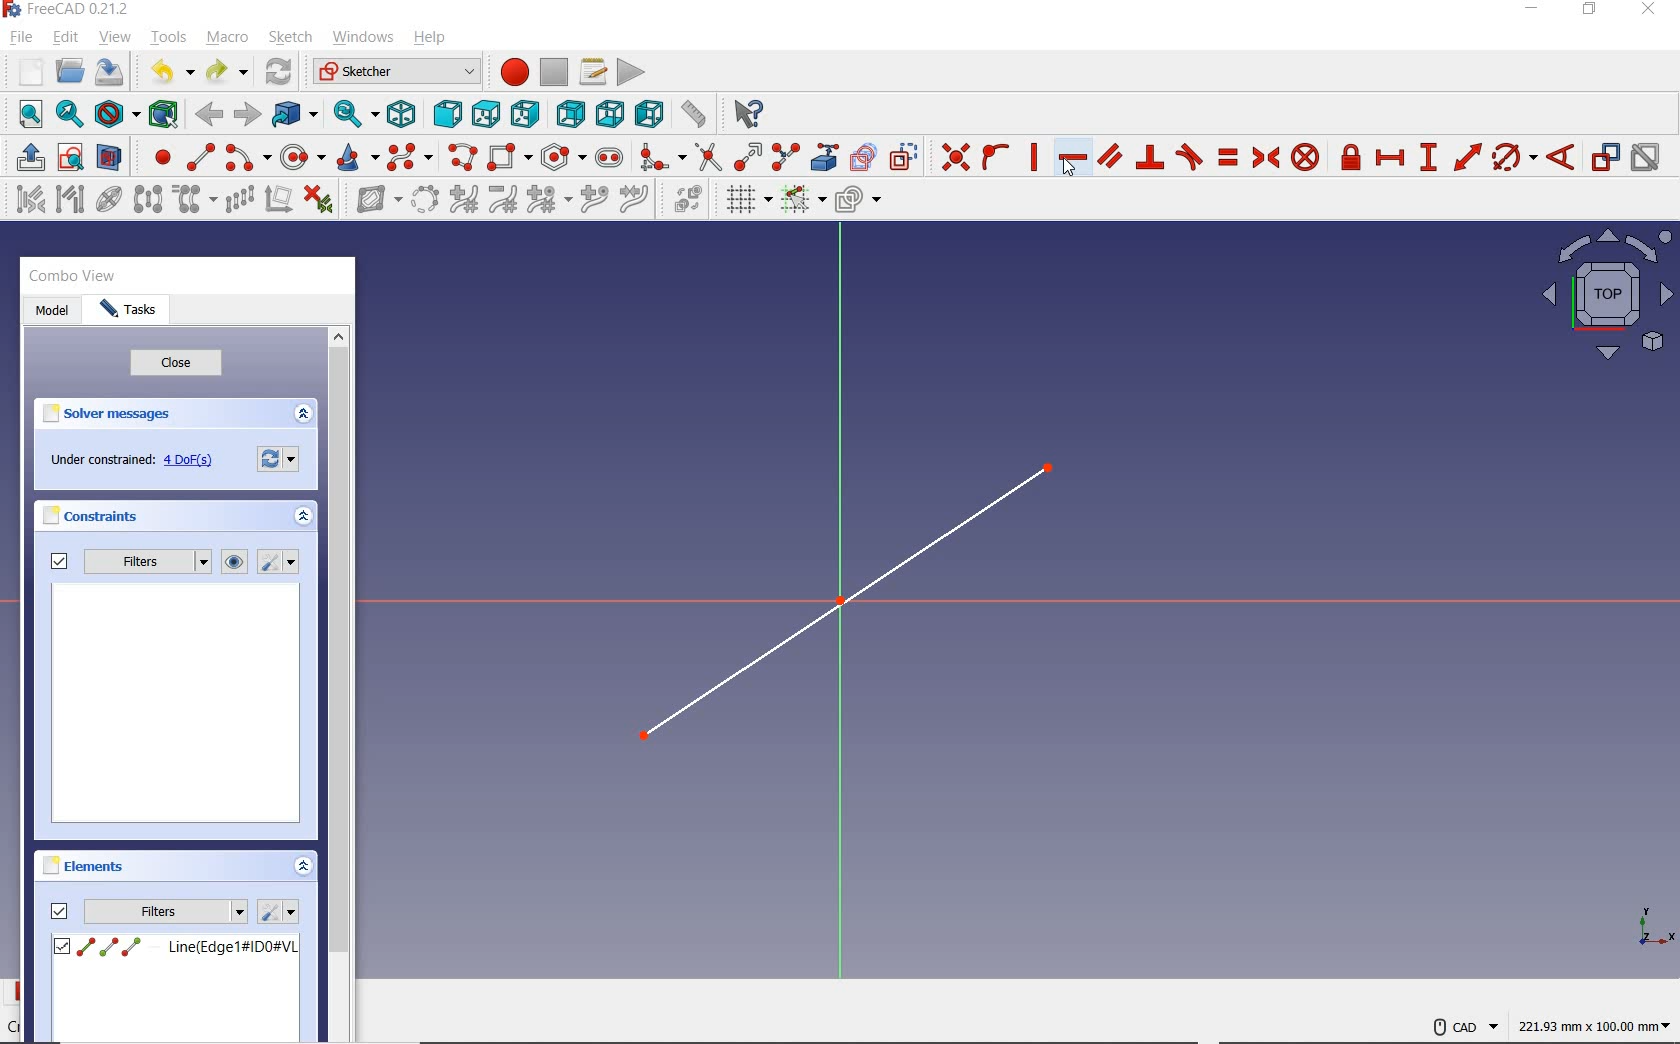  Describe the element at coordinates (357, 115) in the screenshot. I see `SYNC VIEW` at that location.